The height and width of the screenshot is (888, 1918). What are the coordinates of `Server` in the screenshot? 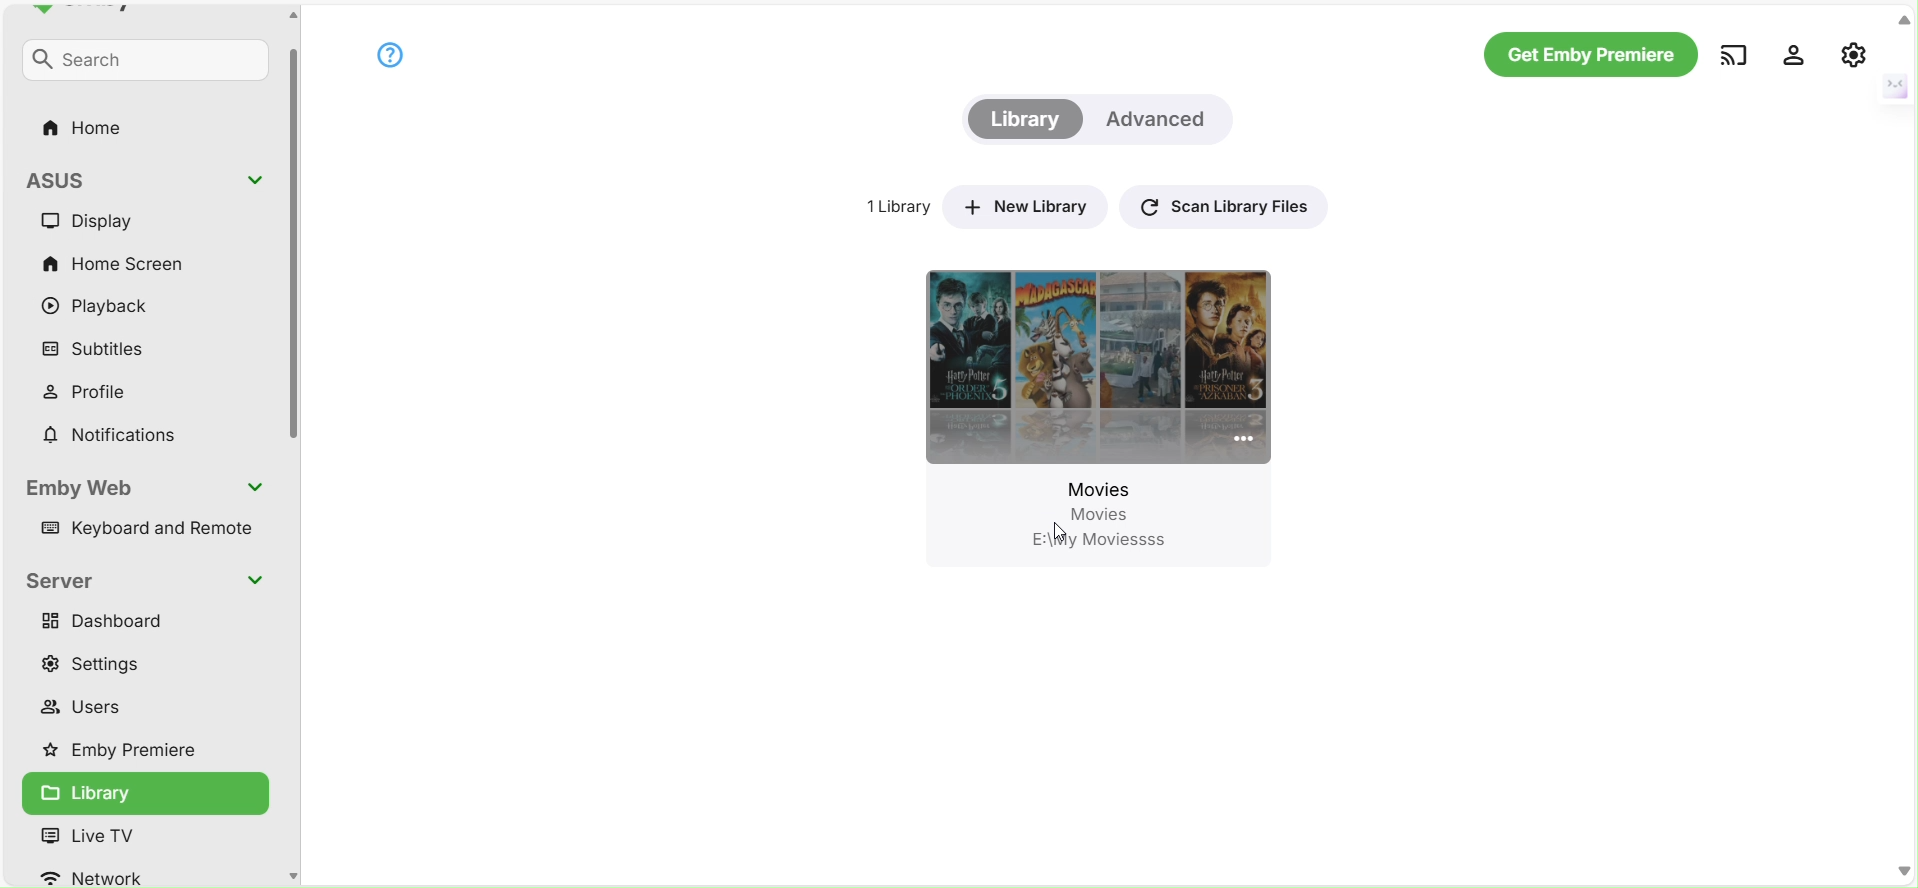 It's located at (69, 582).